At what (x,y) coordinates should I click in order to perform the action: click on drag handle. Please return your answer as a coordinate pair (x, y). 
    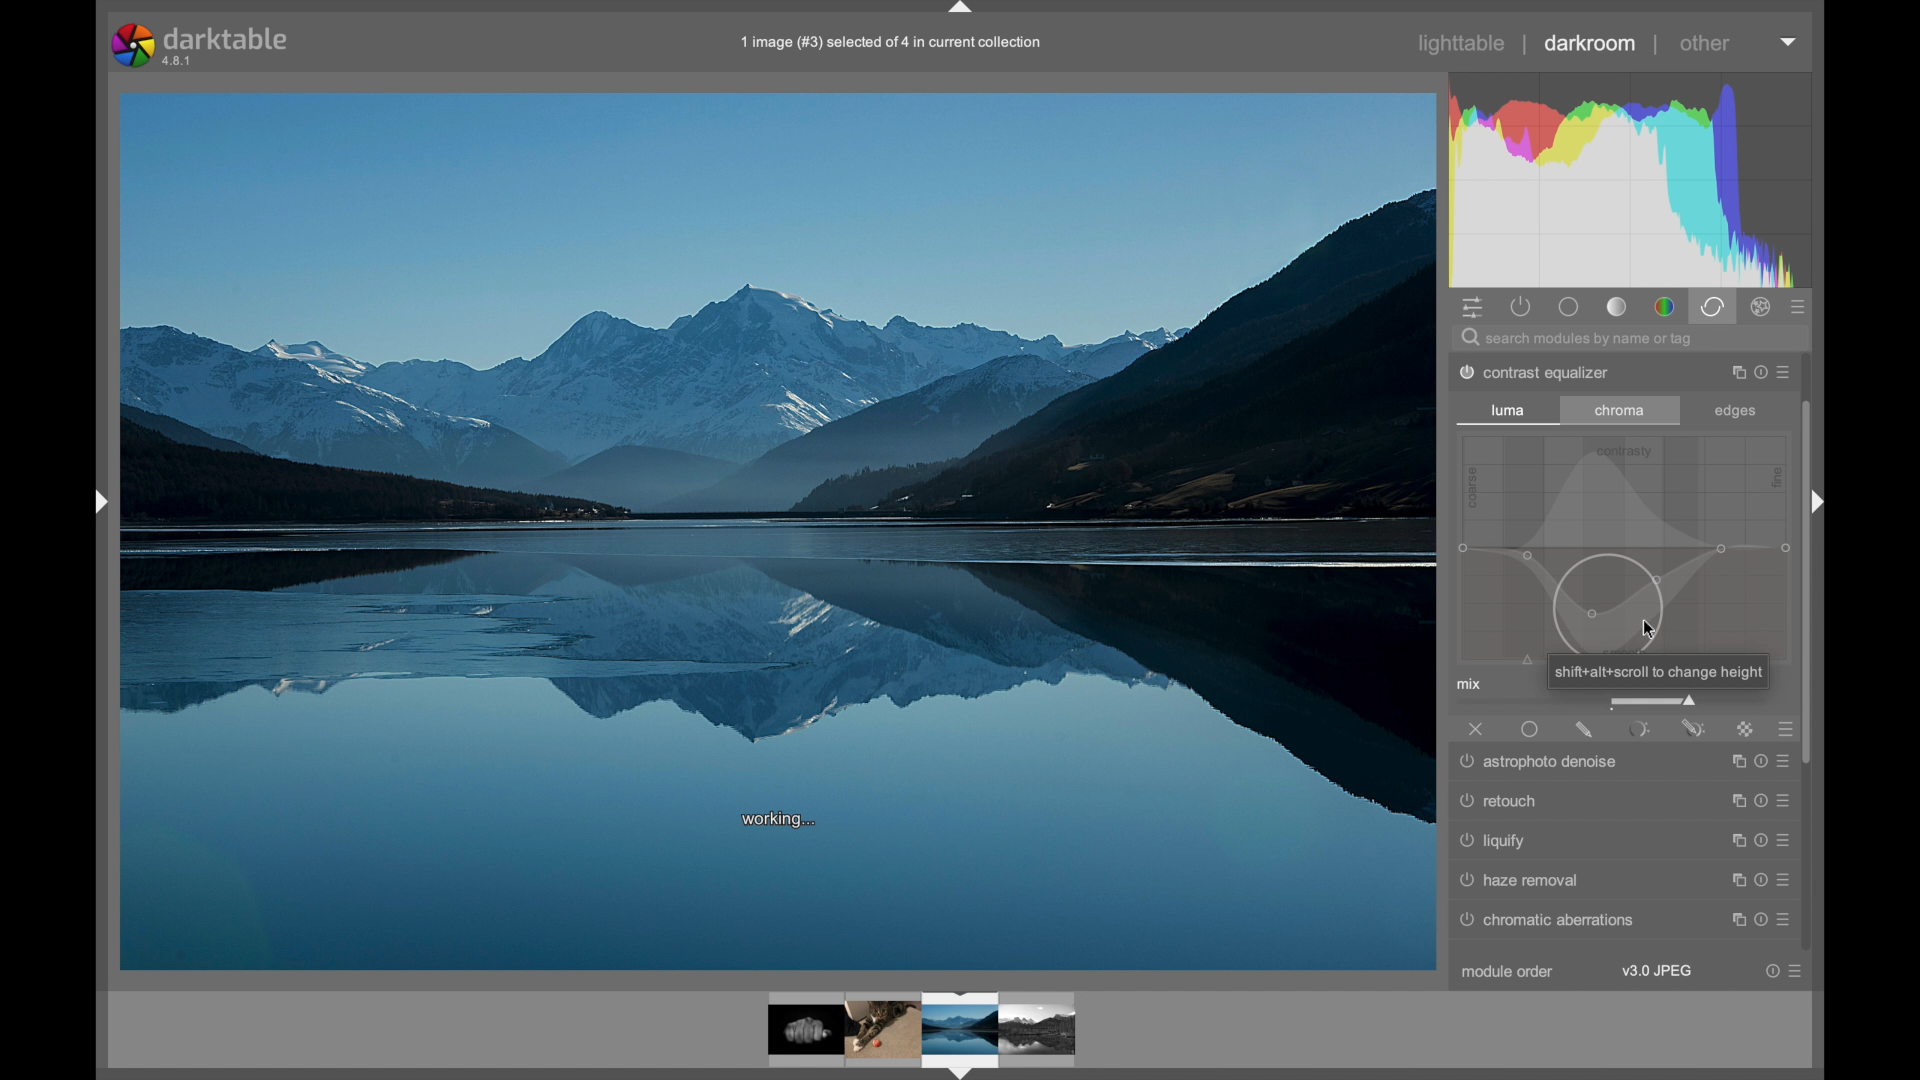
    Looking at the image, I should click on (98, 504).